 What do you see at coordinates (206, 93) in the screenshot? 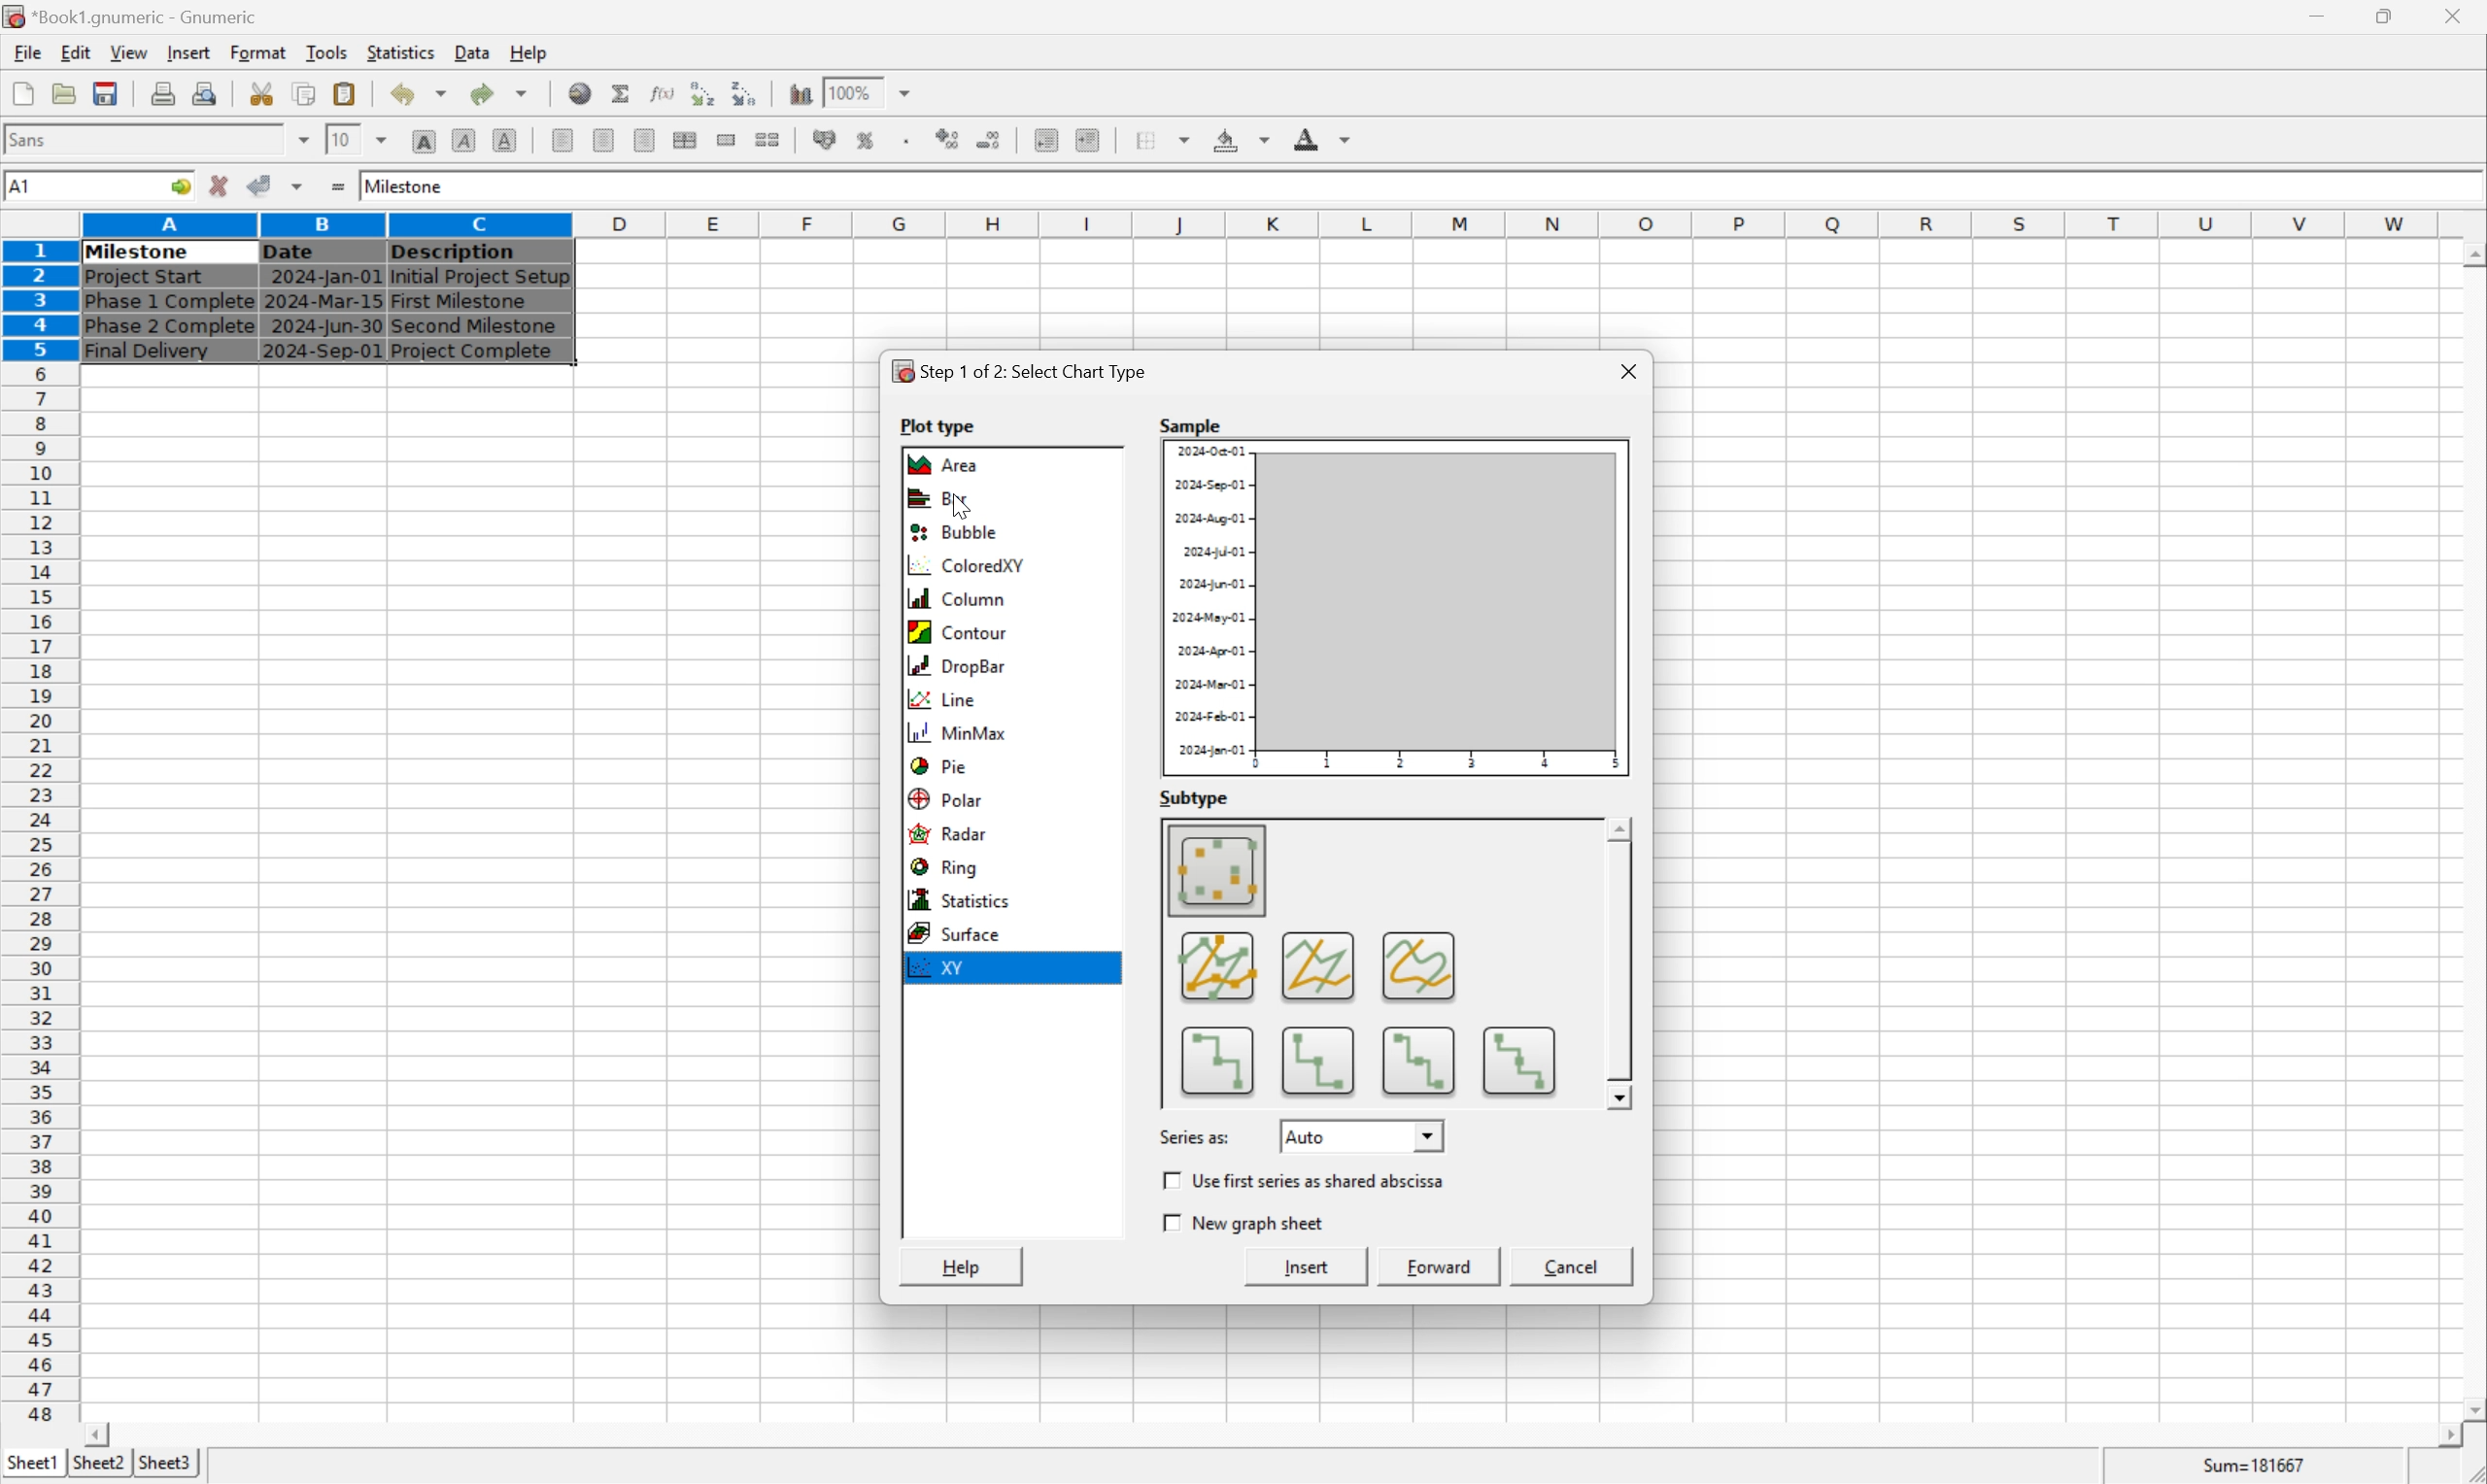
I see `quick print` at bounding box center [206, 93].